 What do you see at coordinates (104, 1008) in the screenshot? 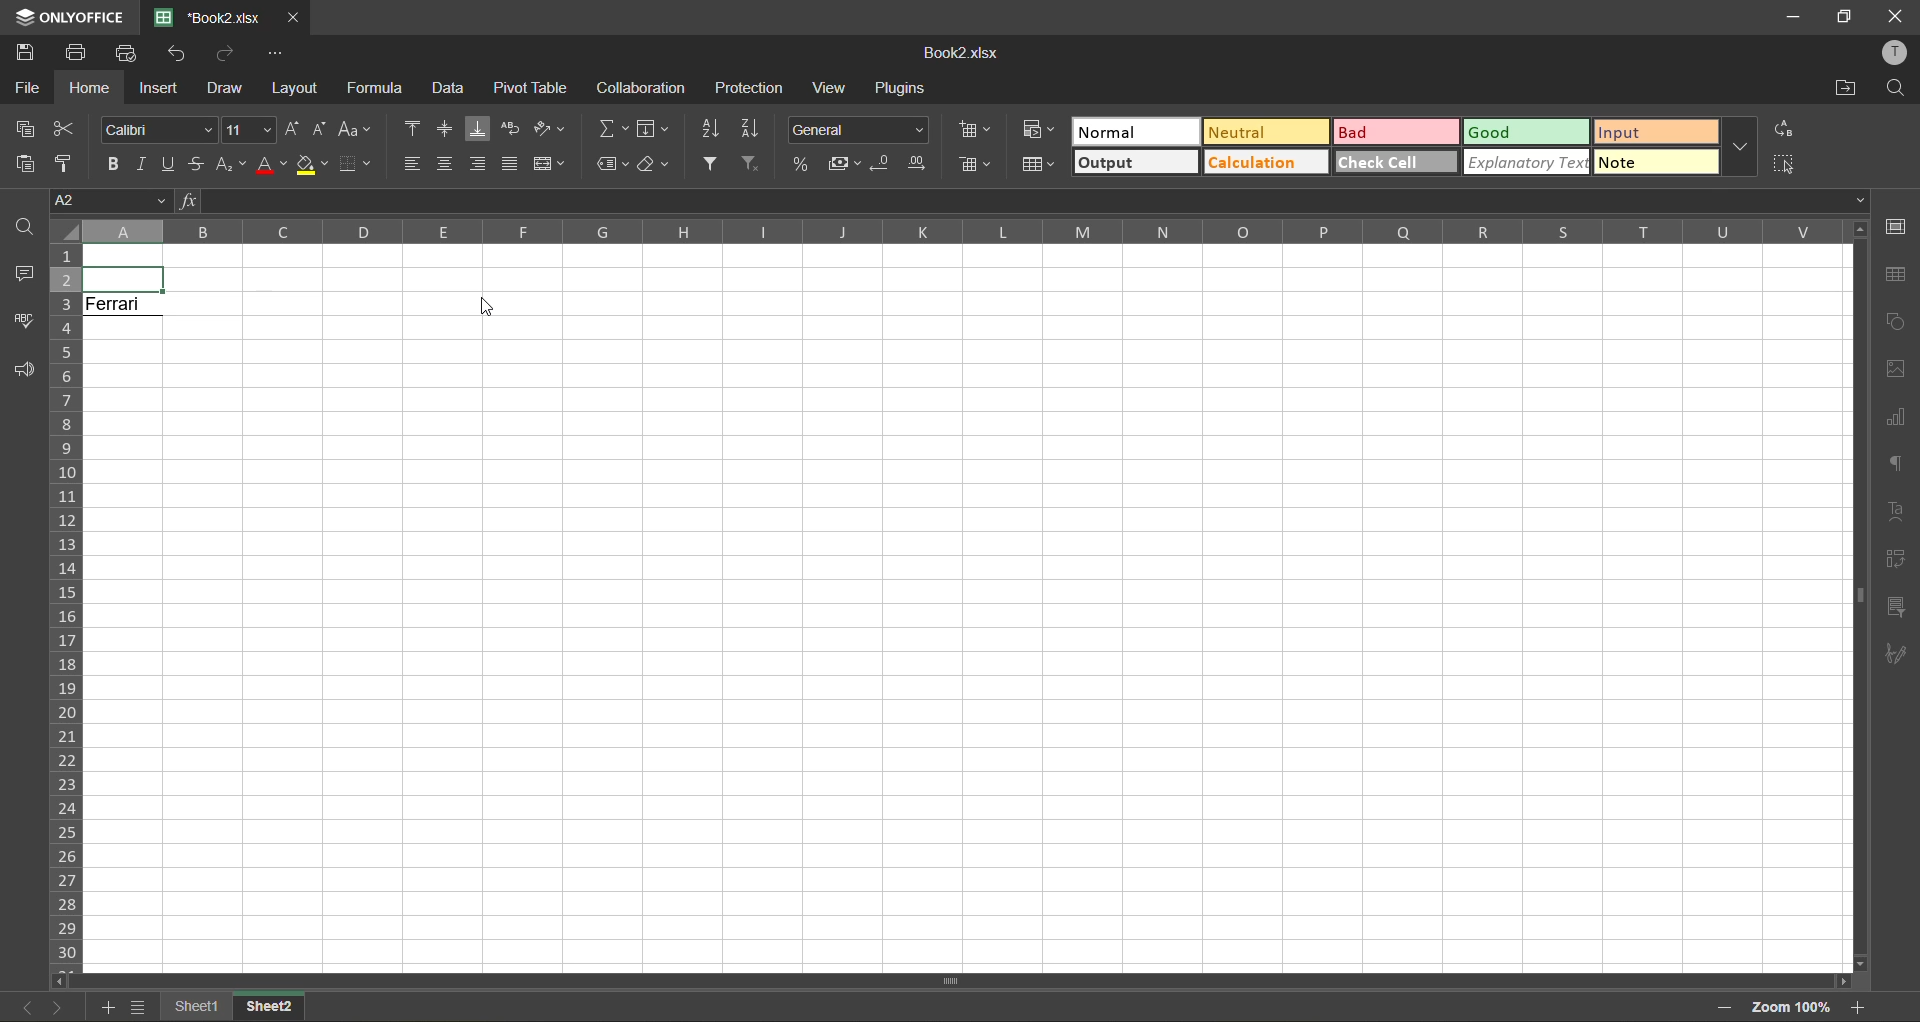
I see `add sheet` at bounding box center [104, 1008].